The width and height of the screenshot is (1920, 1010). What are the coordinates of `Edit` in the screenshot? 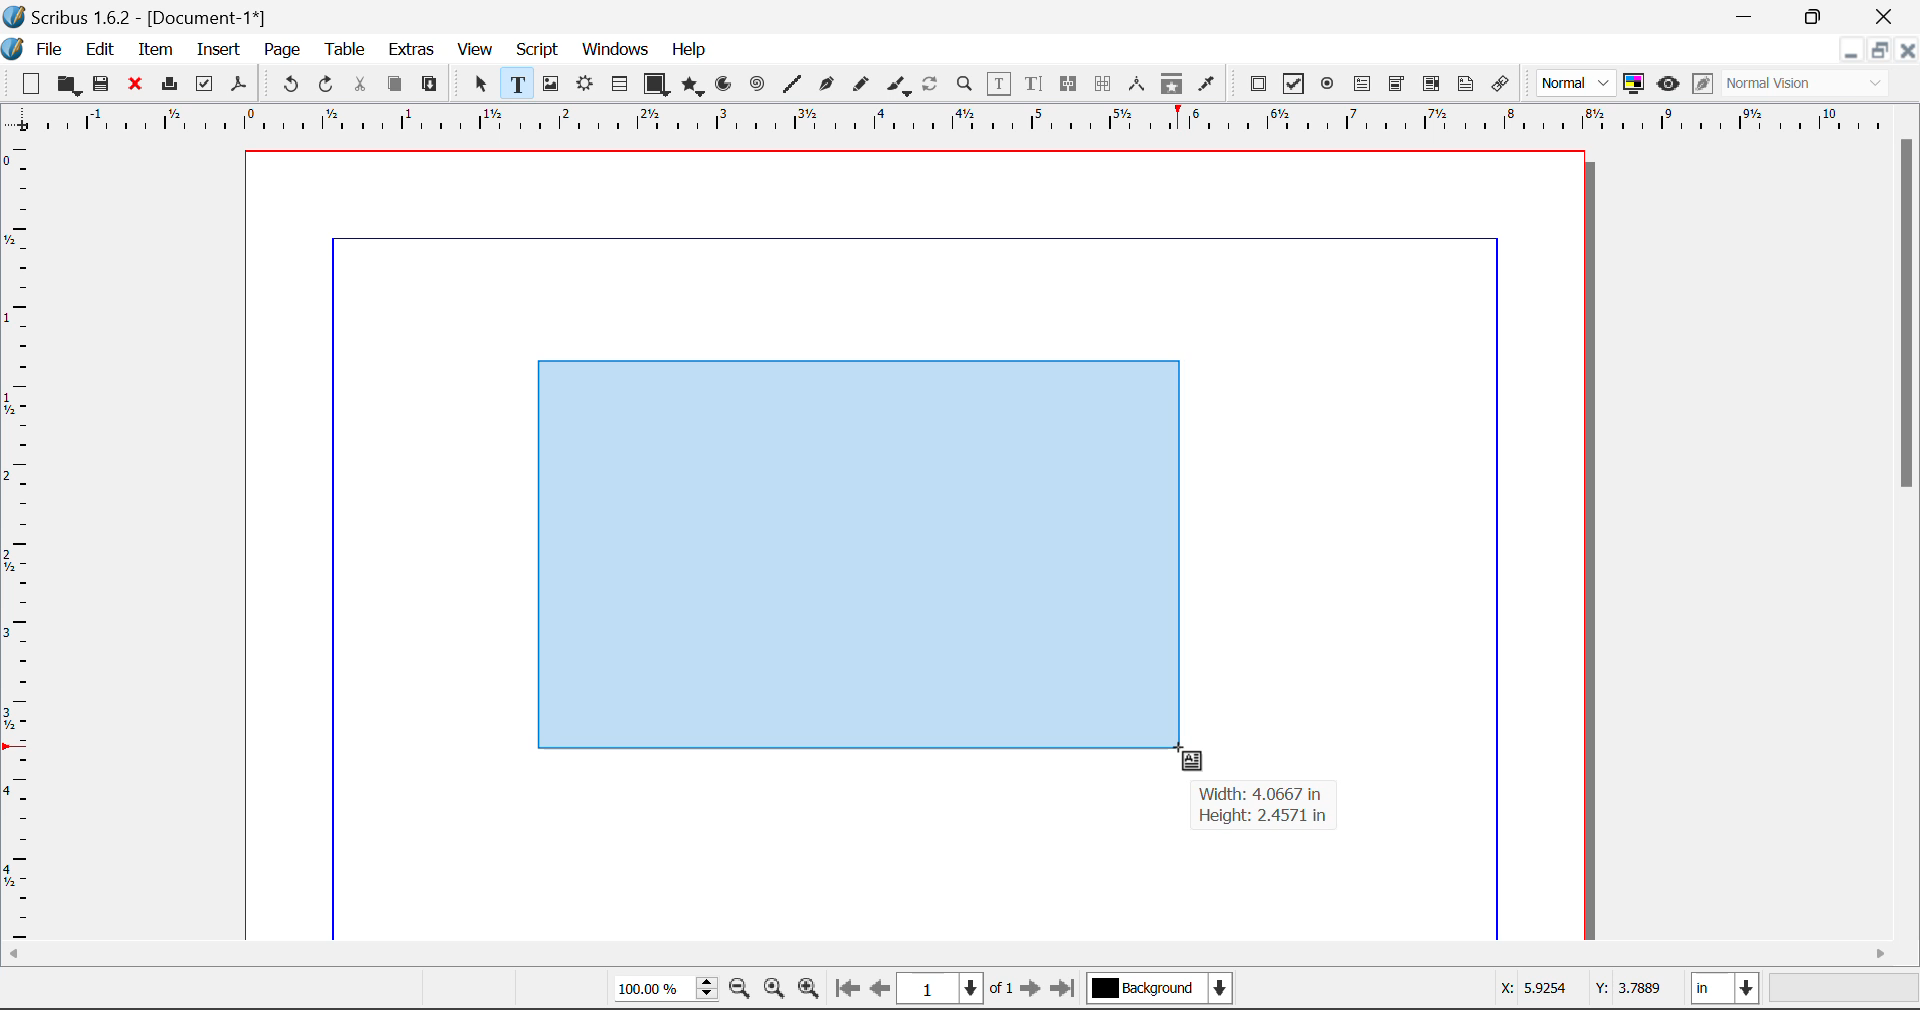 It's located at (100, 48).